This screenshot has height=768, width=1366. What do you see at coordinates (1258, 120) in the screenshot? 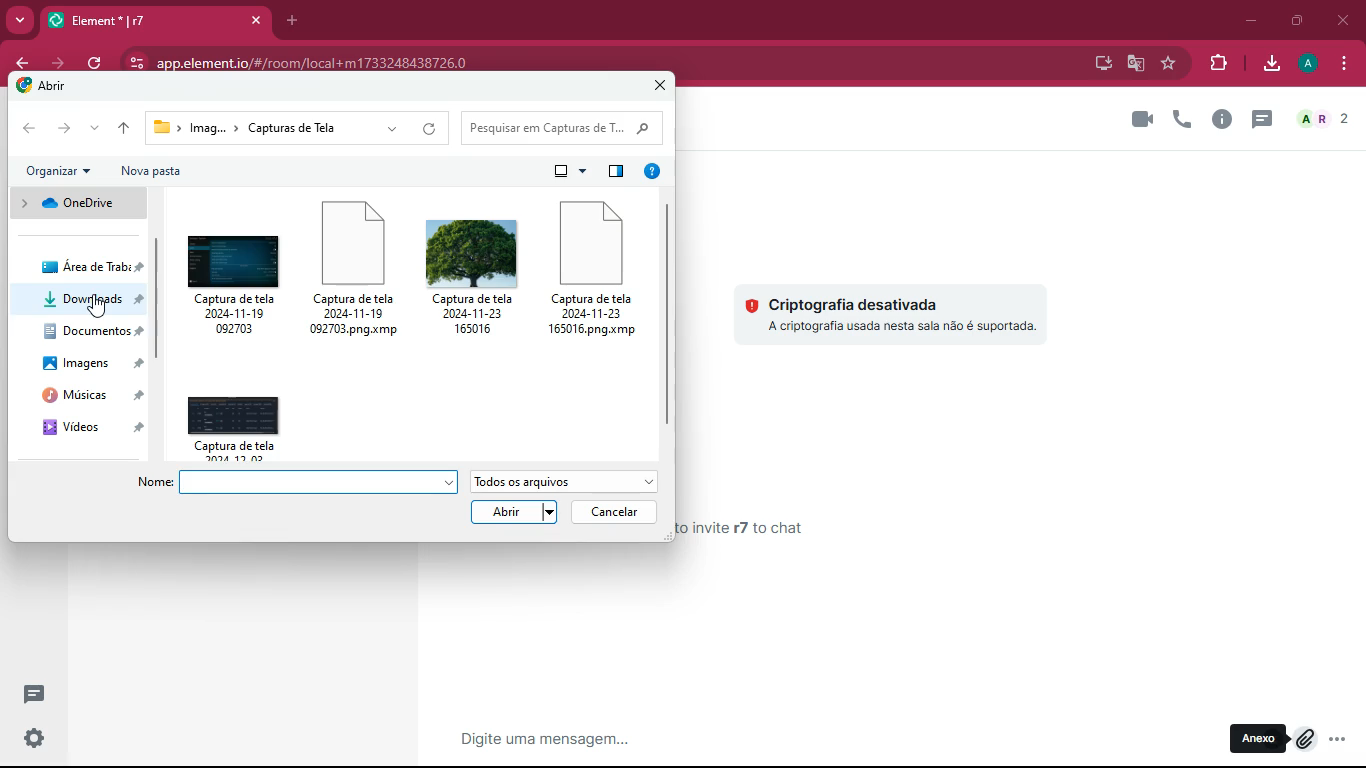
I see `new message` at bounding box center [1258, 120].